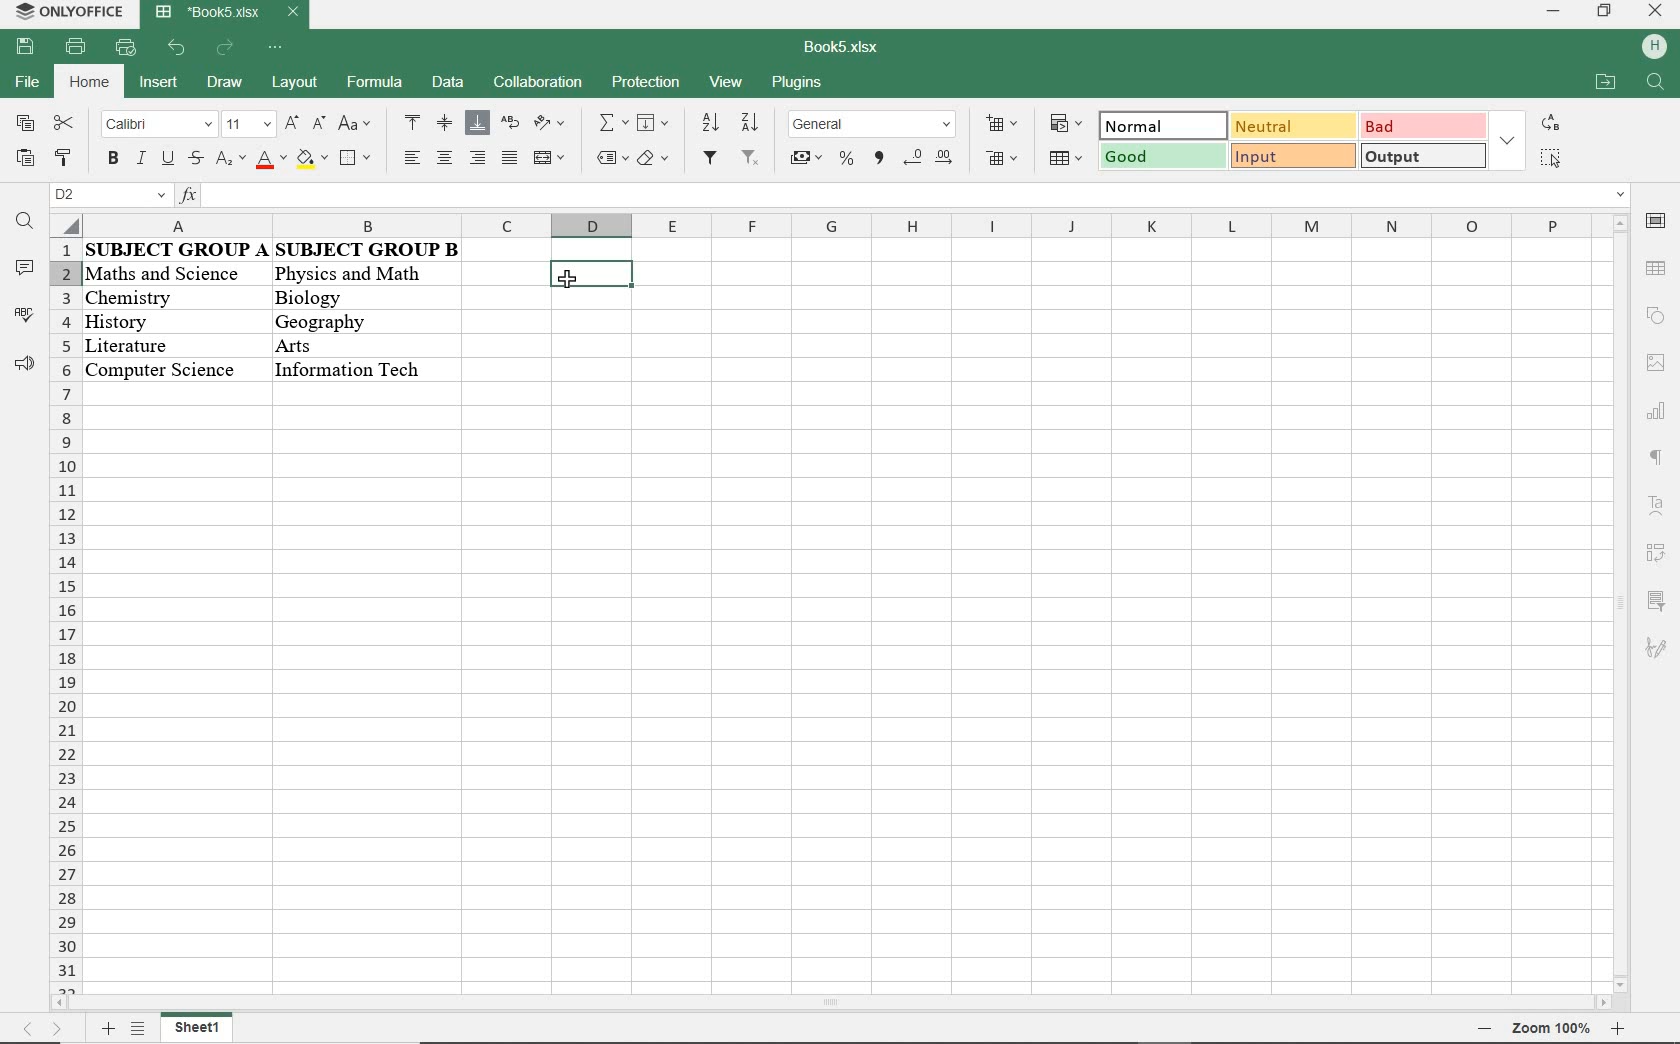 This screenshot has width=1680, height=1044. What do you see at coordinates (415, 157) in the screenshot?
I see `align left` at bounding box center [415, 157].